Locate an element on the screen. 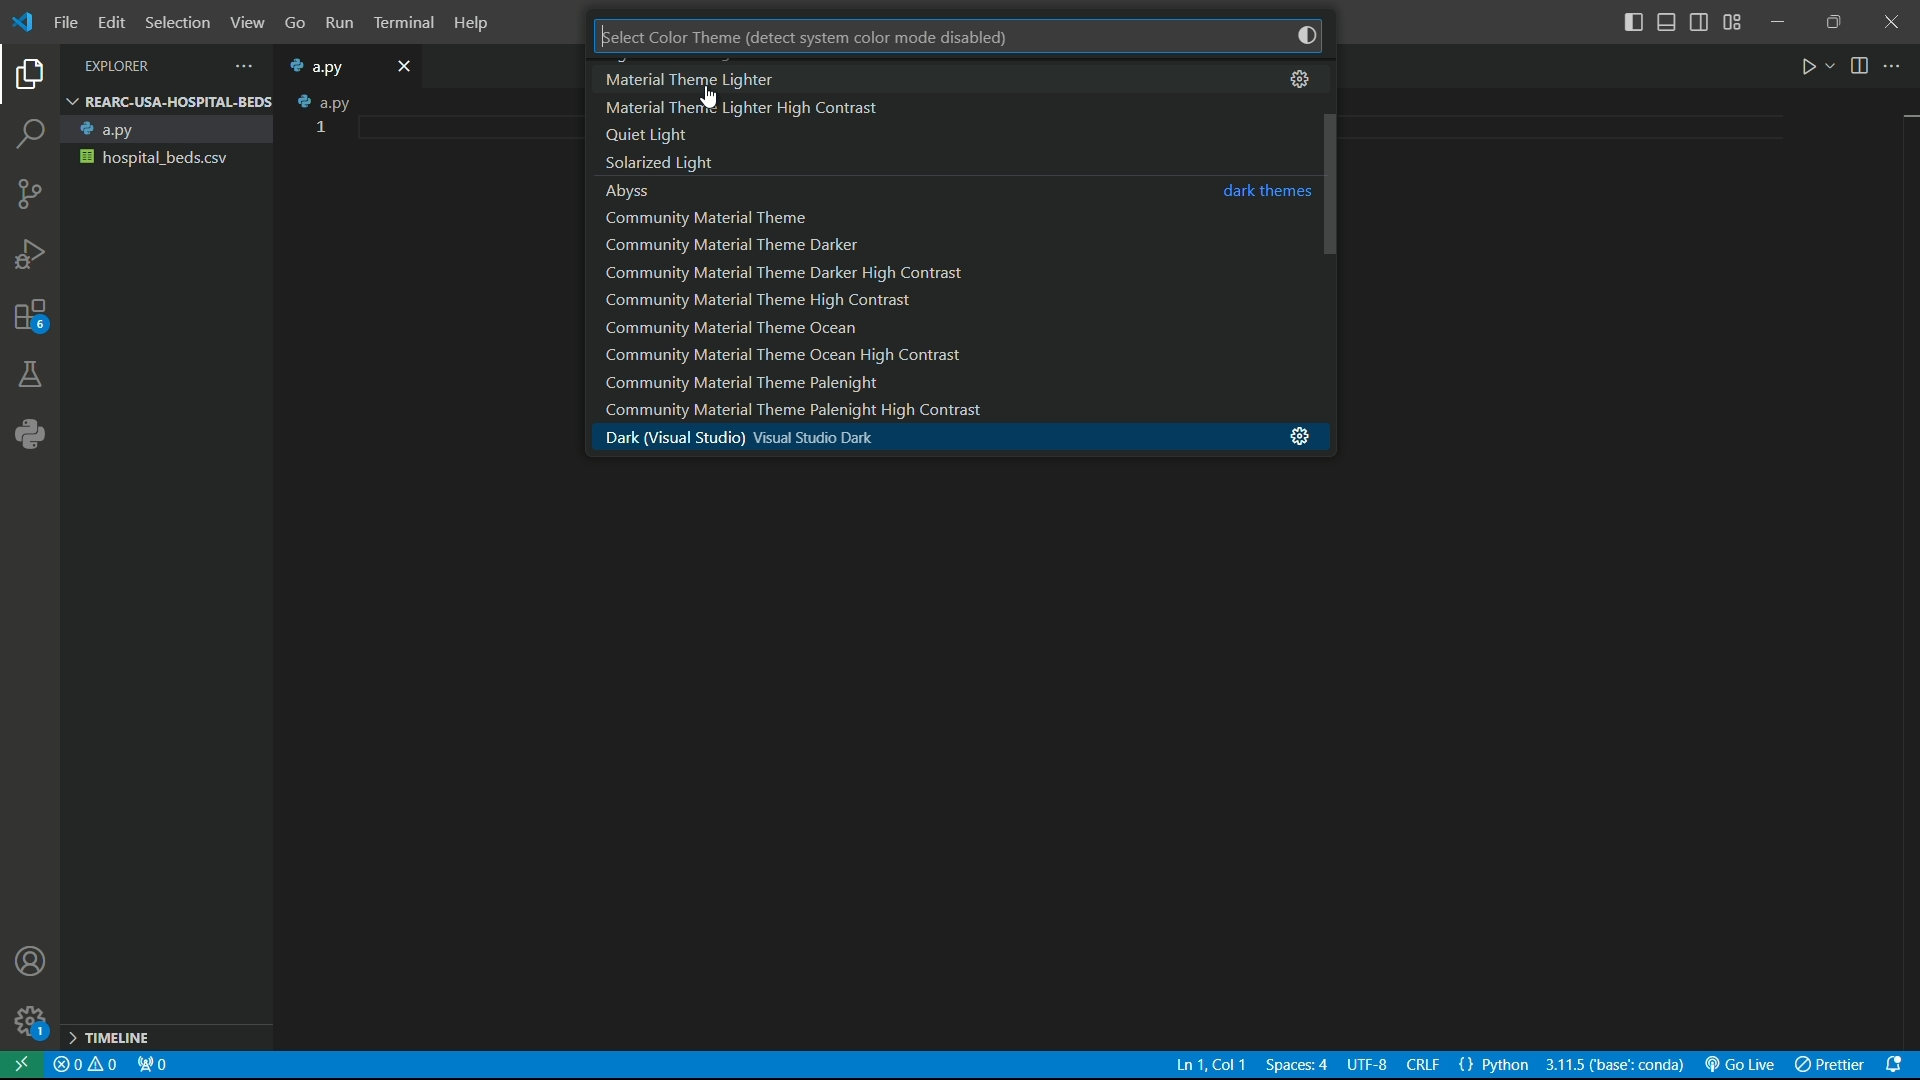 The width and height of the screenshot is (1920, 1080). Kelect Color Theme (detect system color mode disabled) is located at coordinates (828, 39).